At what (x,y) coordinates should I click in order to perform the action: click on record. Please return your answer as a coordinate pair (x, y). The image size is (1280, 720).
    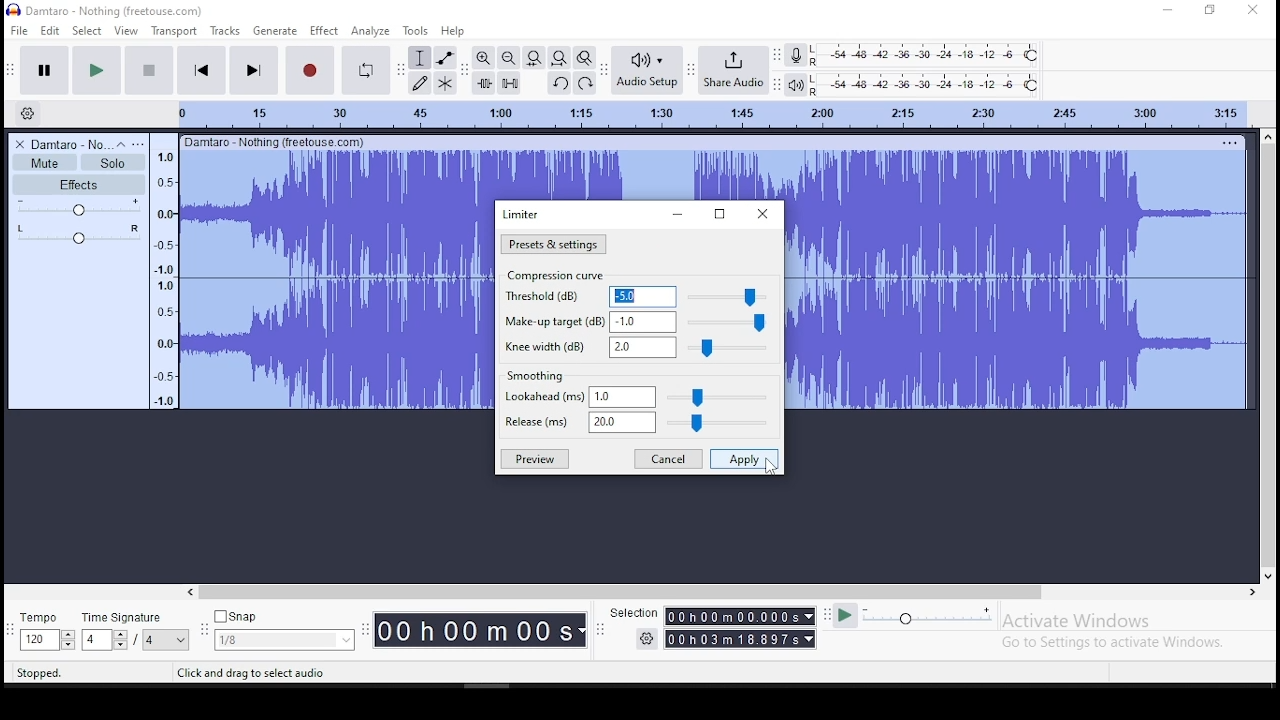
    Looking at the image, I should click on (311, 71).